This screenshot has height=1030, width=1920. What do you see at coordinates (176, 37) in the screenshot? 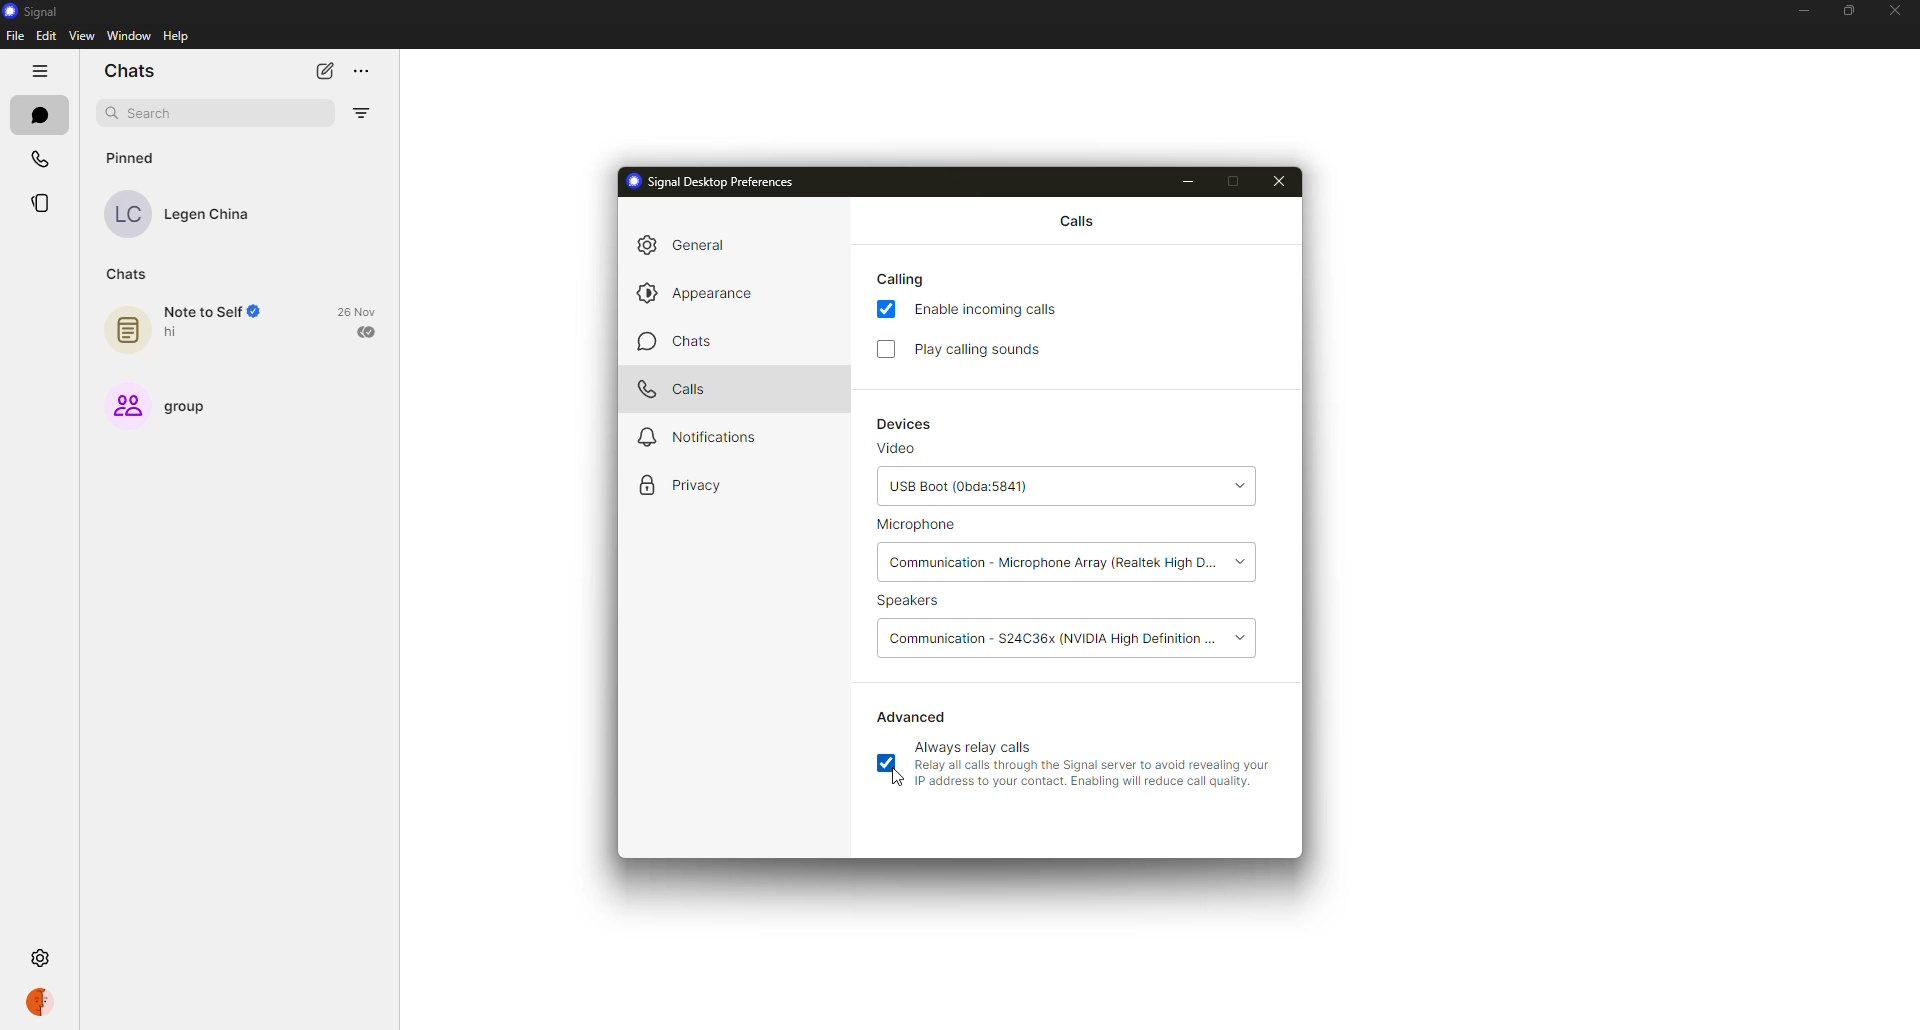
I see `help` at bounding box center [176, 37].